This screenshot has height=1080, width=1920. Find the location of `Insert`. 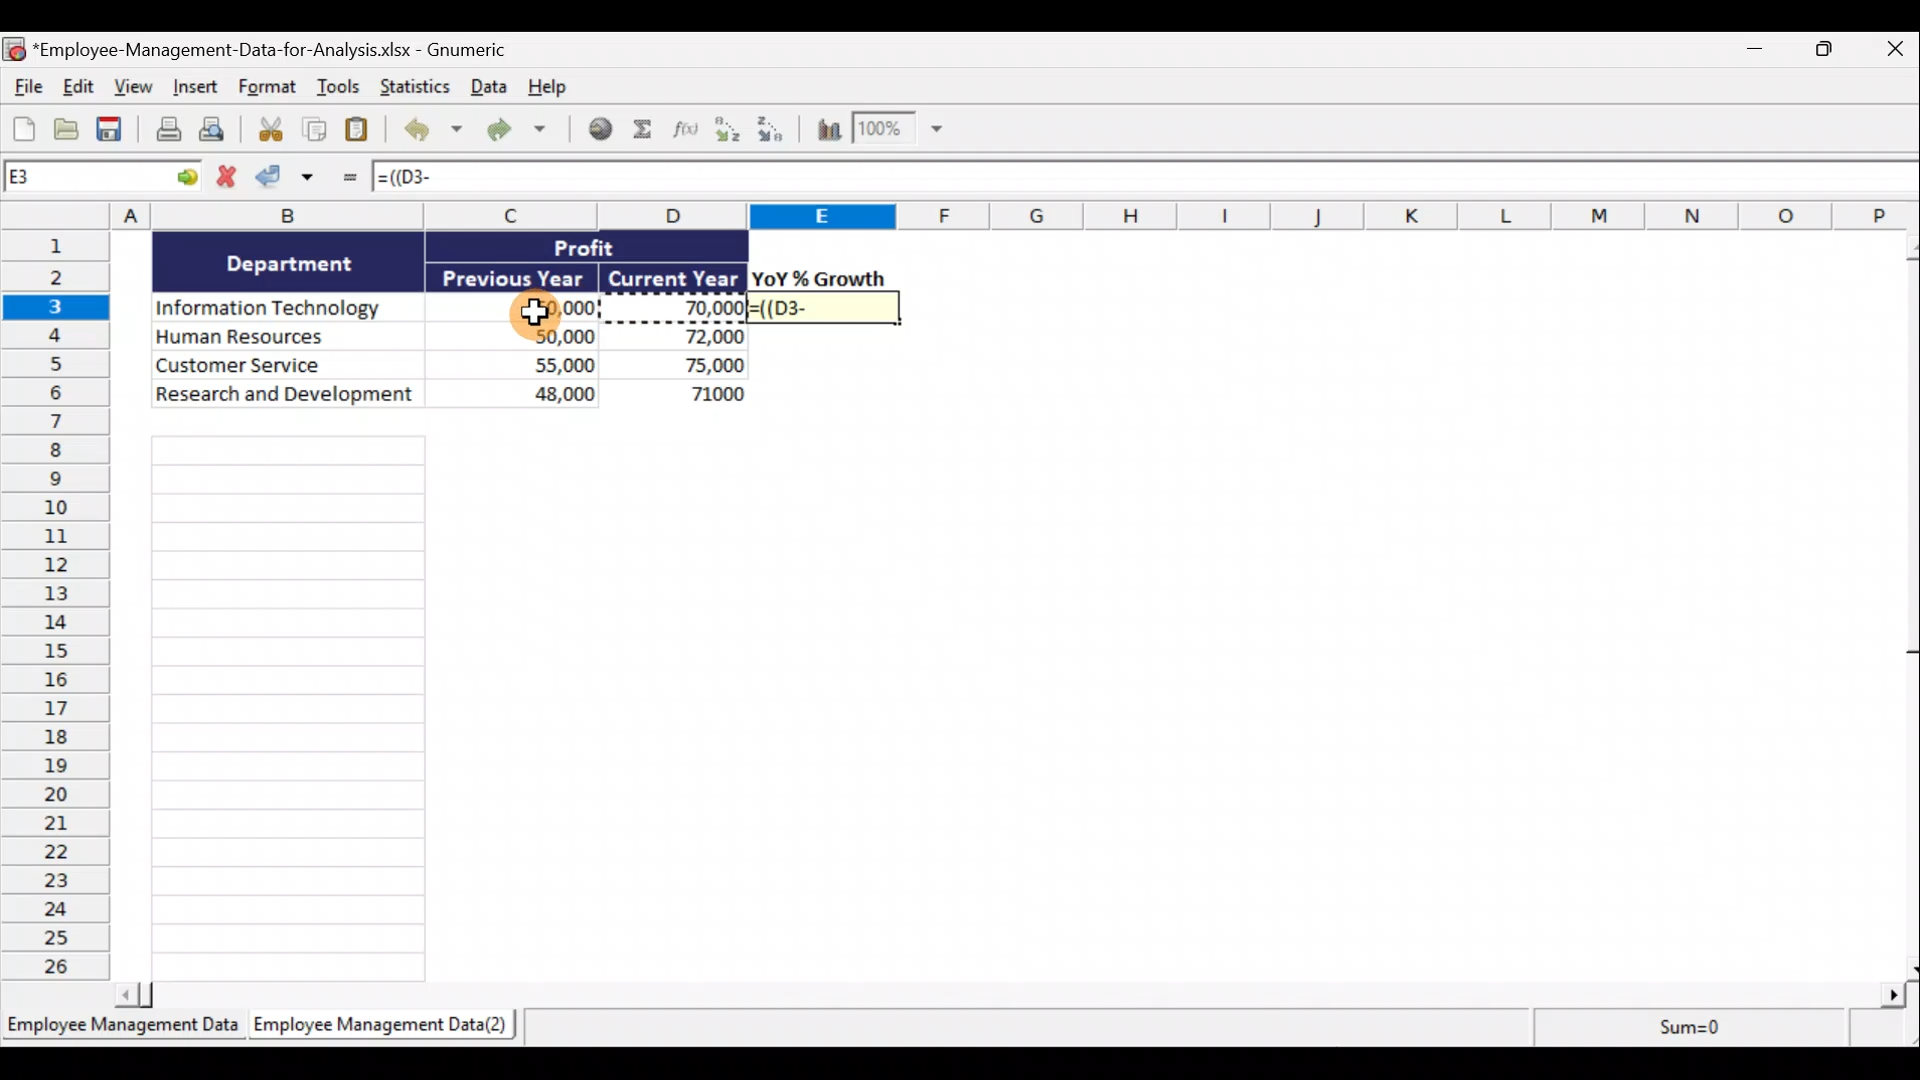

Insert is located at coordinates (193, 89).